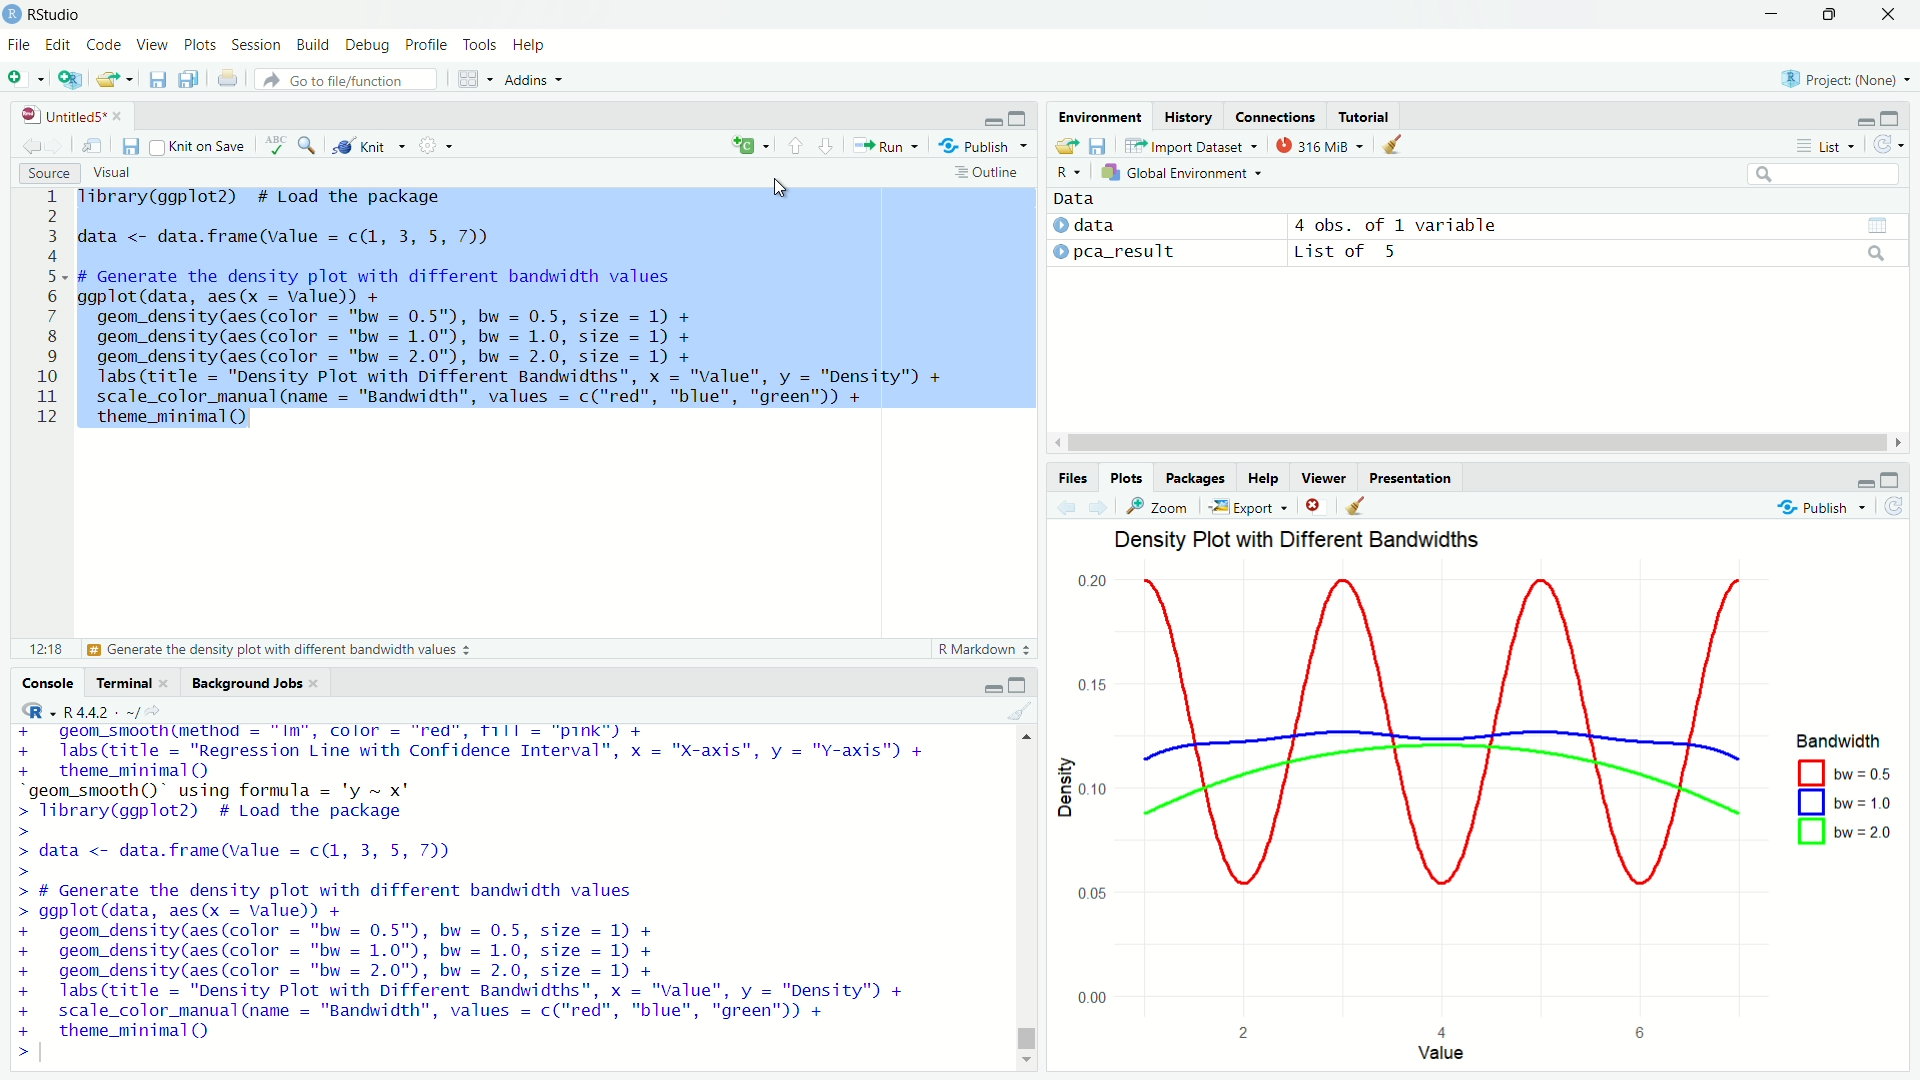 Image resolution: width=1920 pixels, height=1080 pixels. What do you see at coordinates (1183, 172) in the screenshot?
I see `Global Environment` at bounding box center [1183, 172].